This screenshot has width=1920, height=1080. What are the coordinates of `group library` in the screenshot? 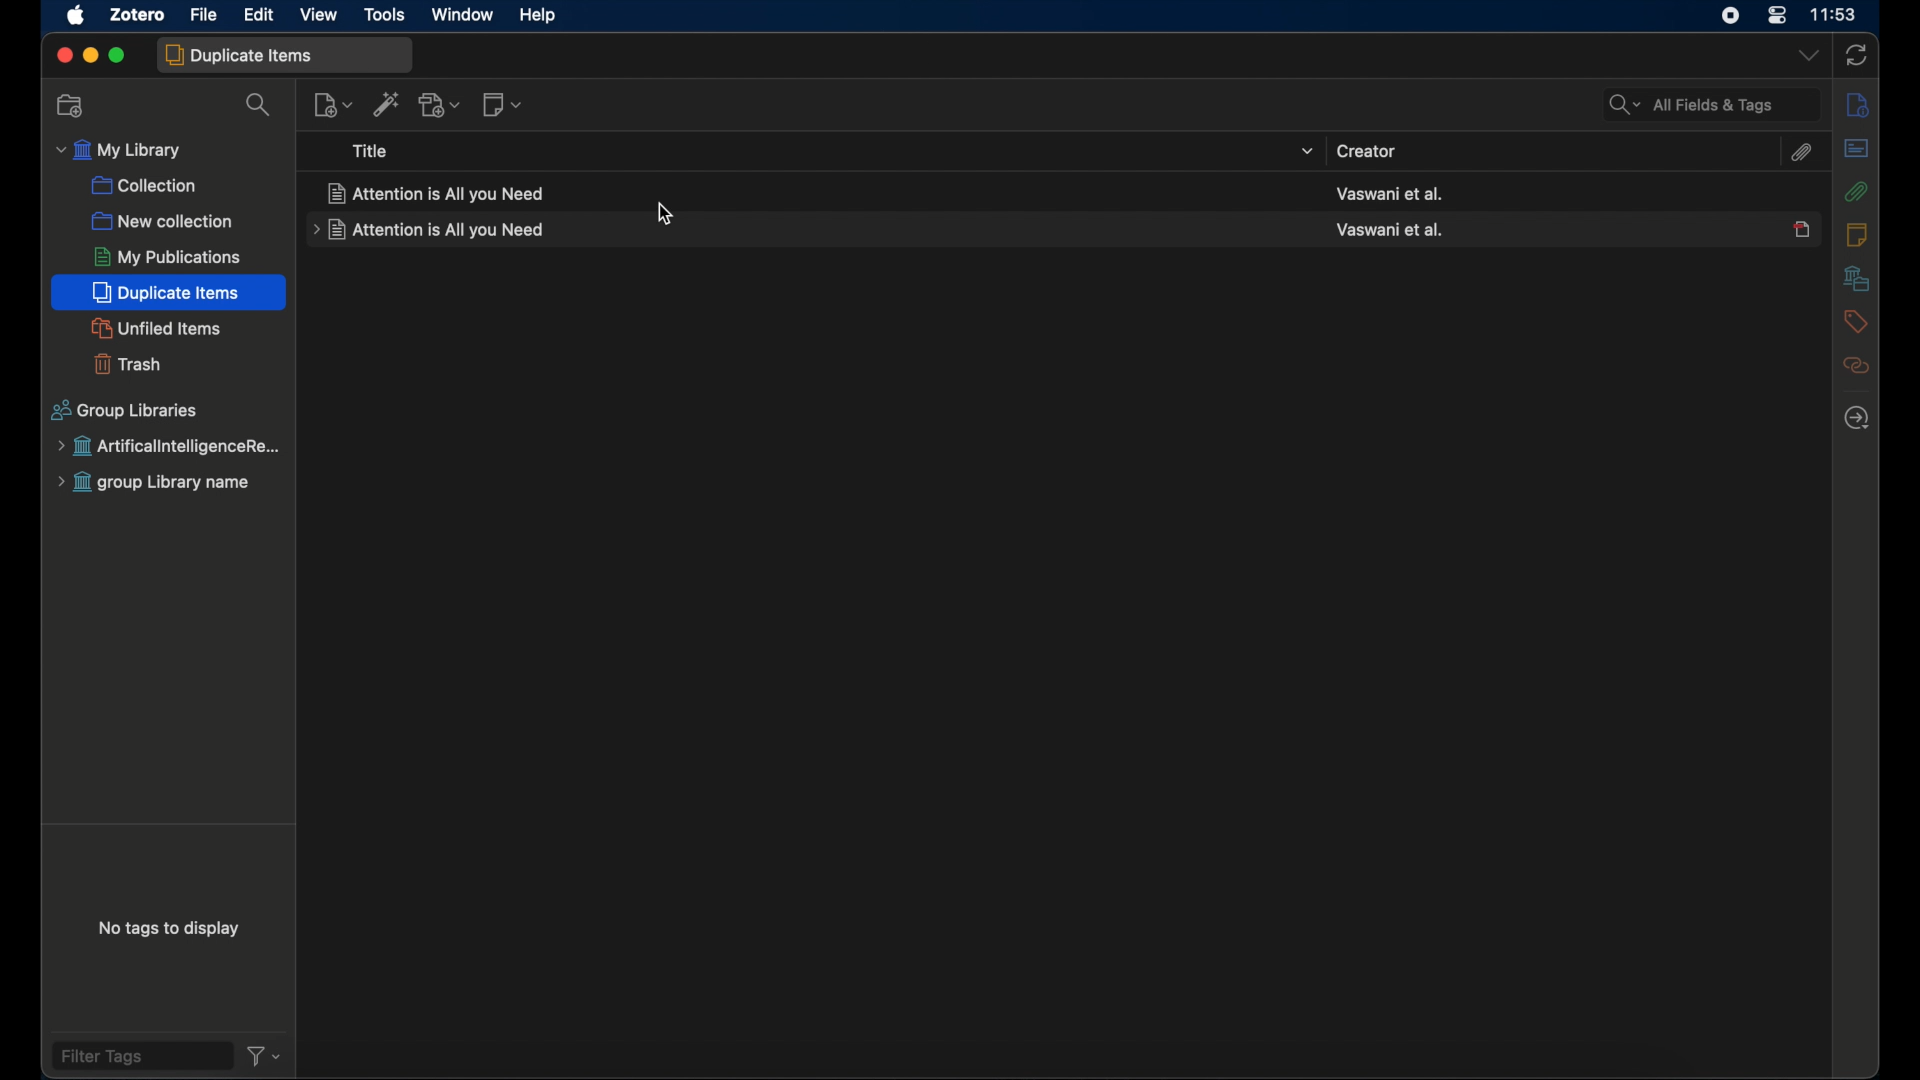 It's located at (168, 447).